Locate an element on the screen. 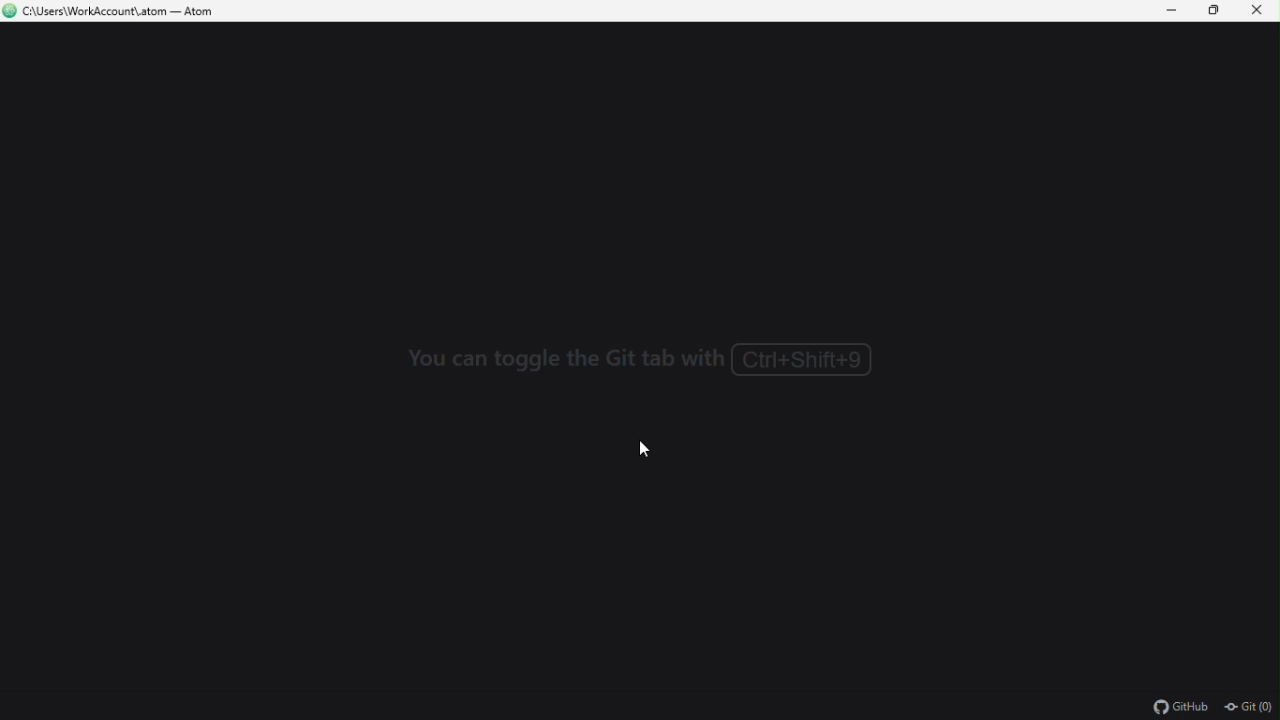  text is located at coordinates (644, 359).